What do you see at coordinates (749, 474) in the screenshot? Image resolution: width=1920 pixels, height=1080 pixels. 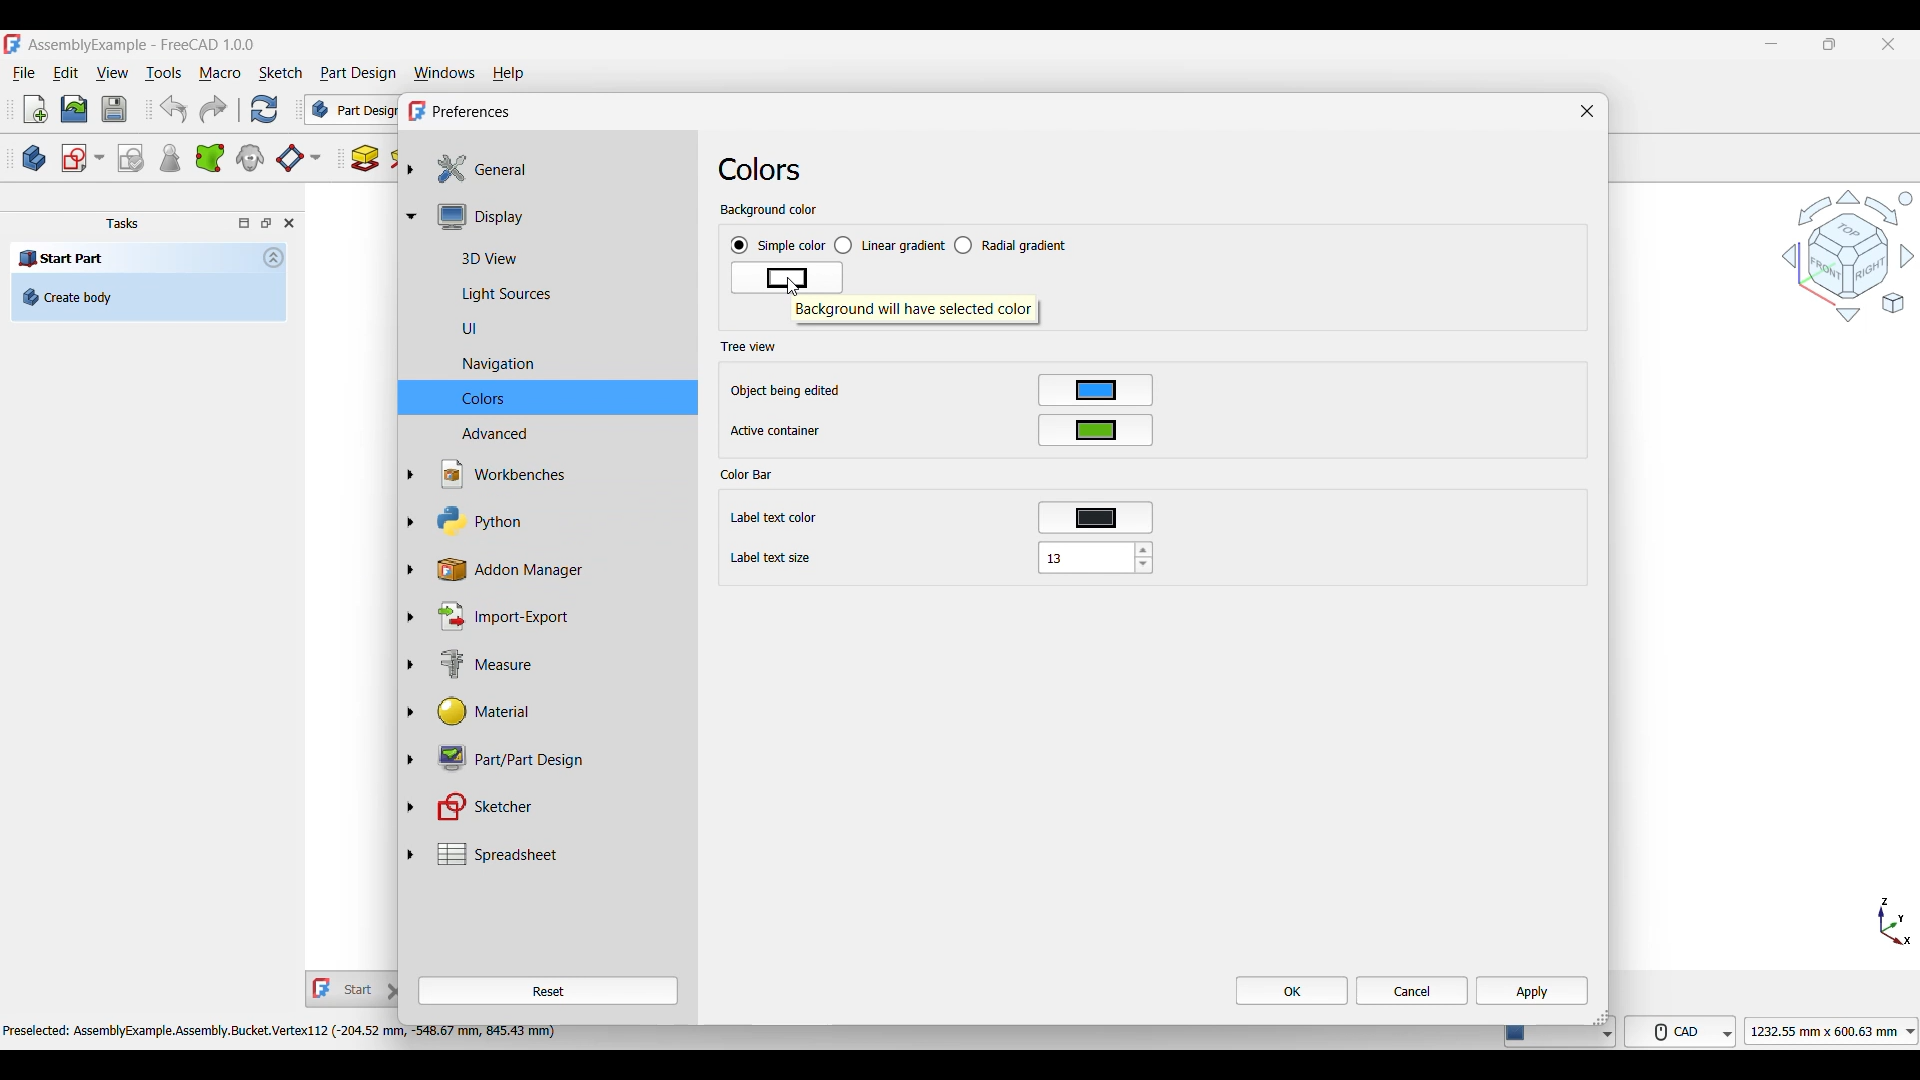 I see `Section title` at bounding box center [749, 474].